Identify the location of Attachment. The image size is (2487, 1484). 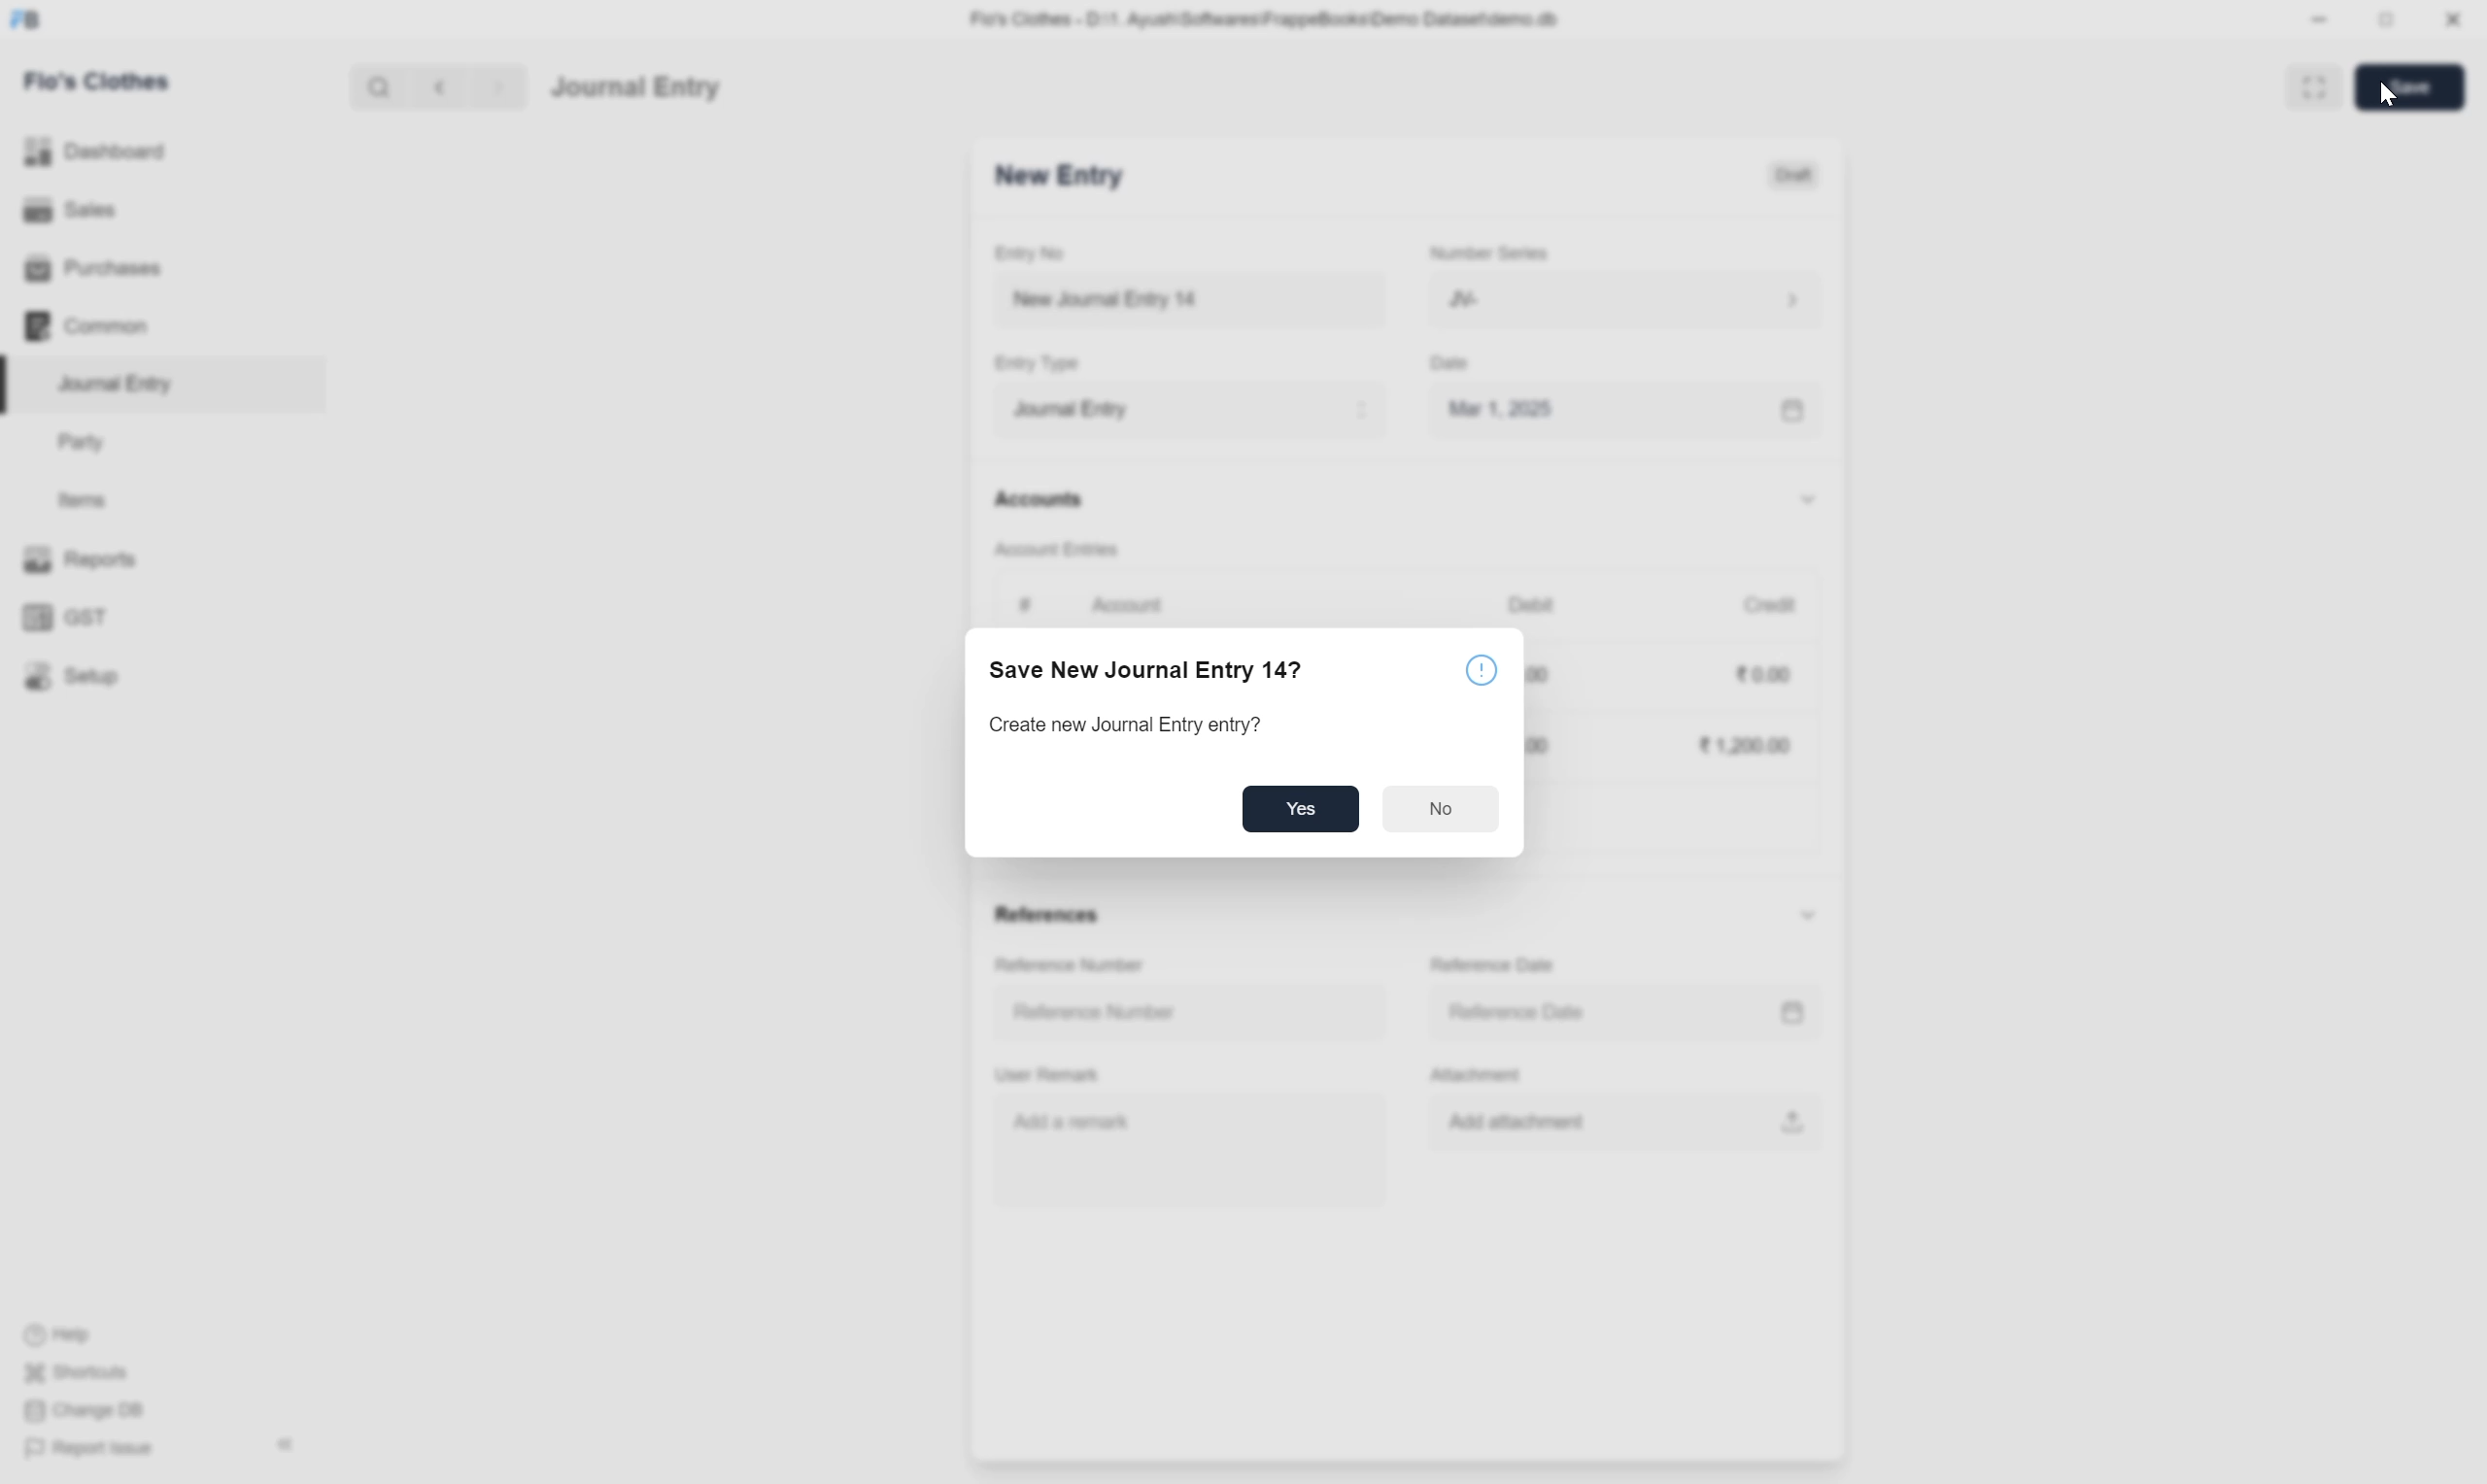
(1482, 1077).